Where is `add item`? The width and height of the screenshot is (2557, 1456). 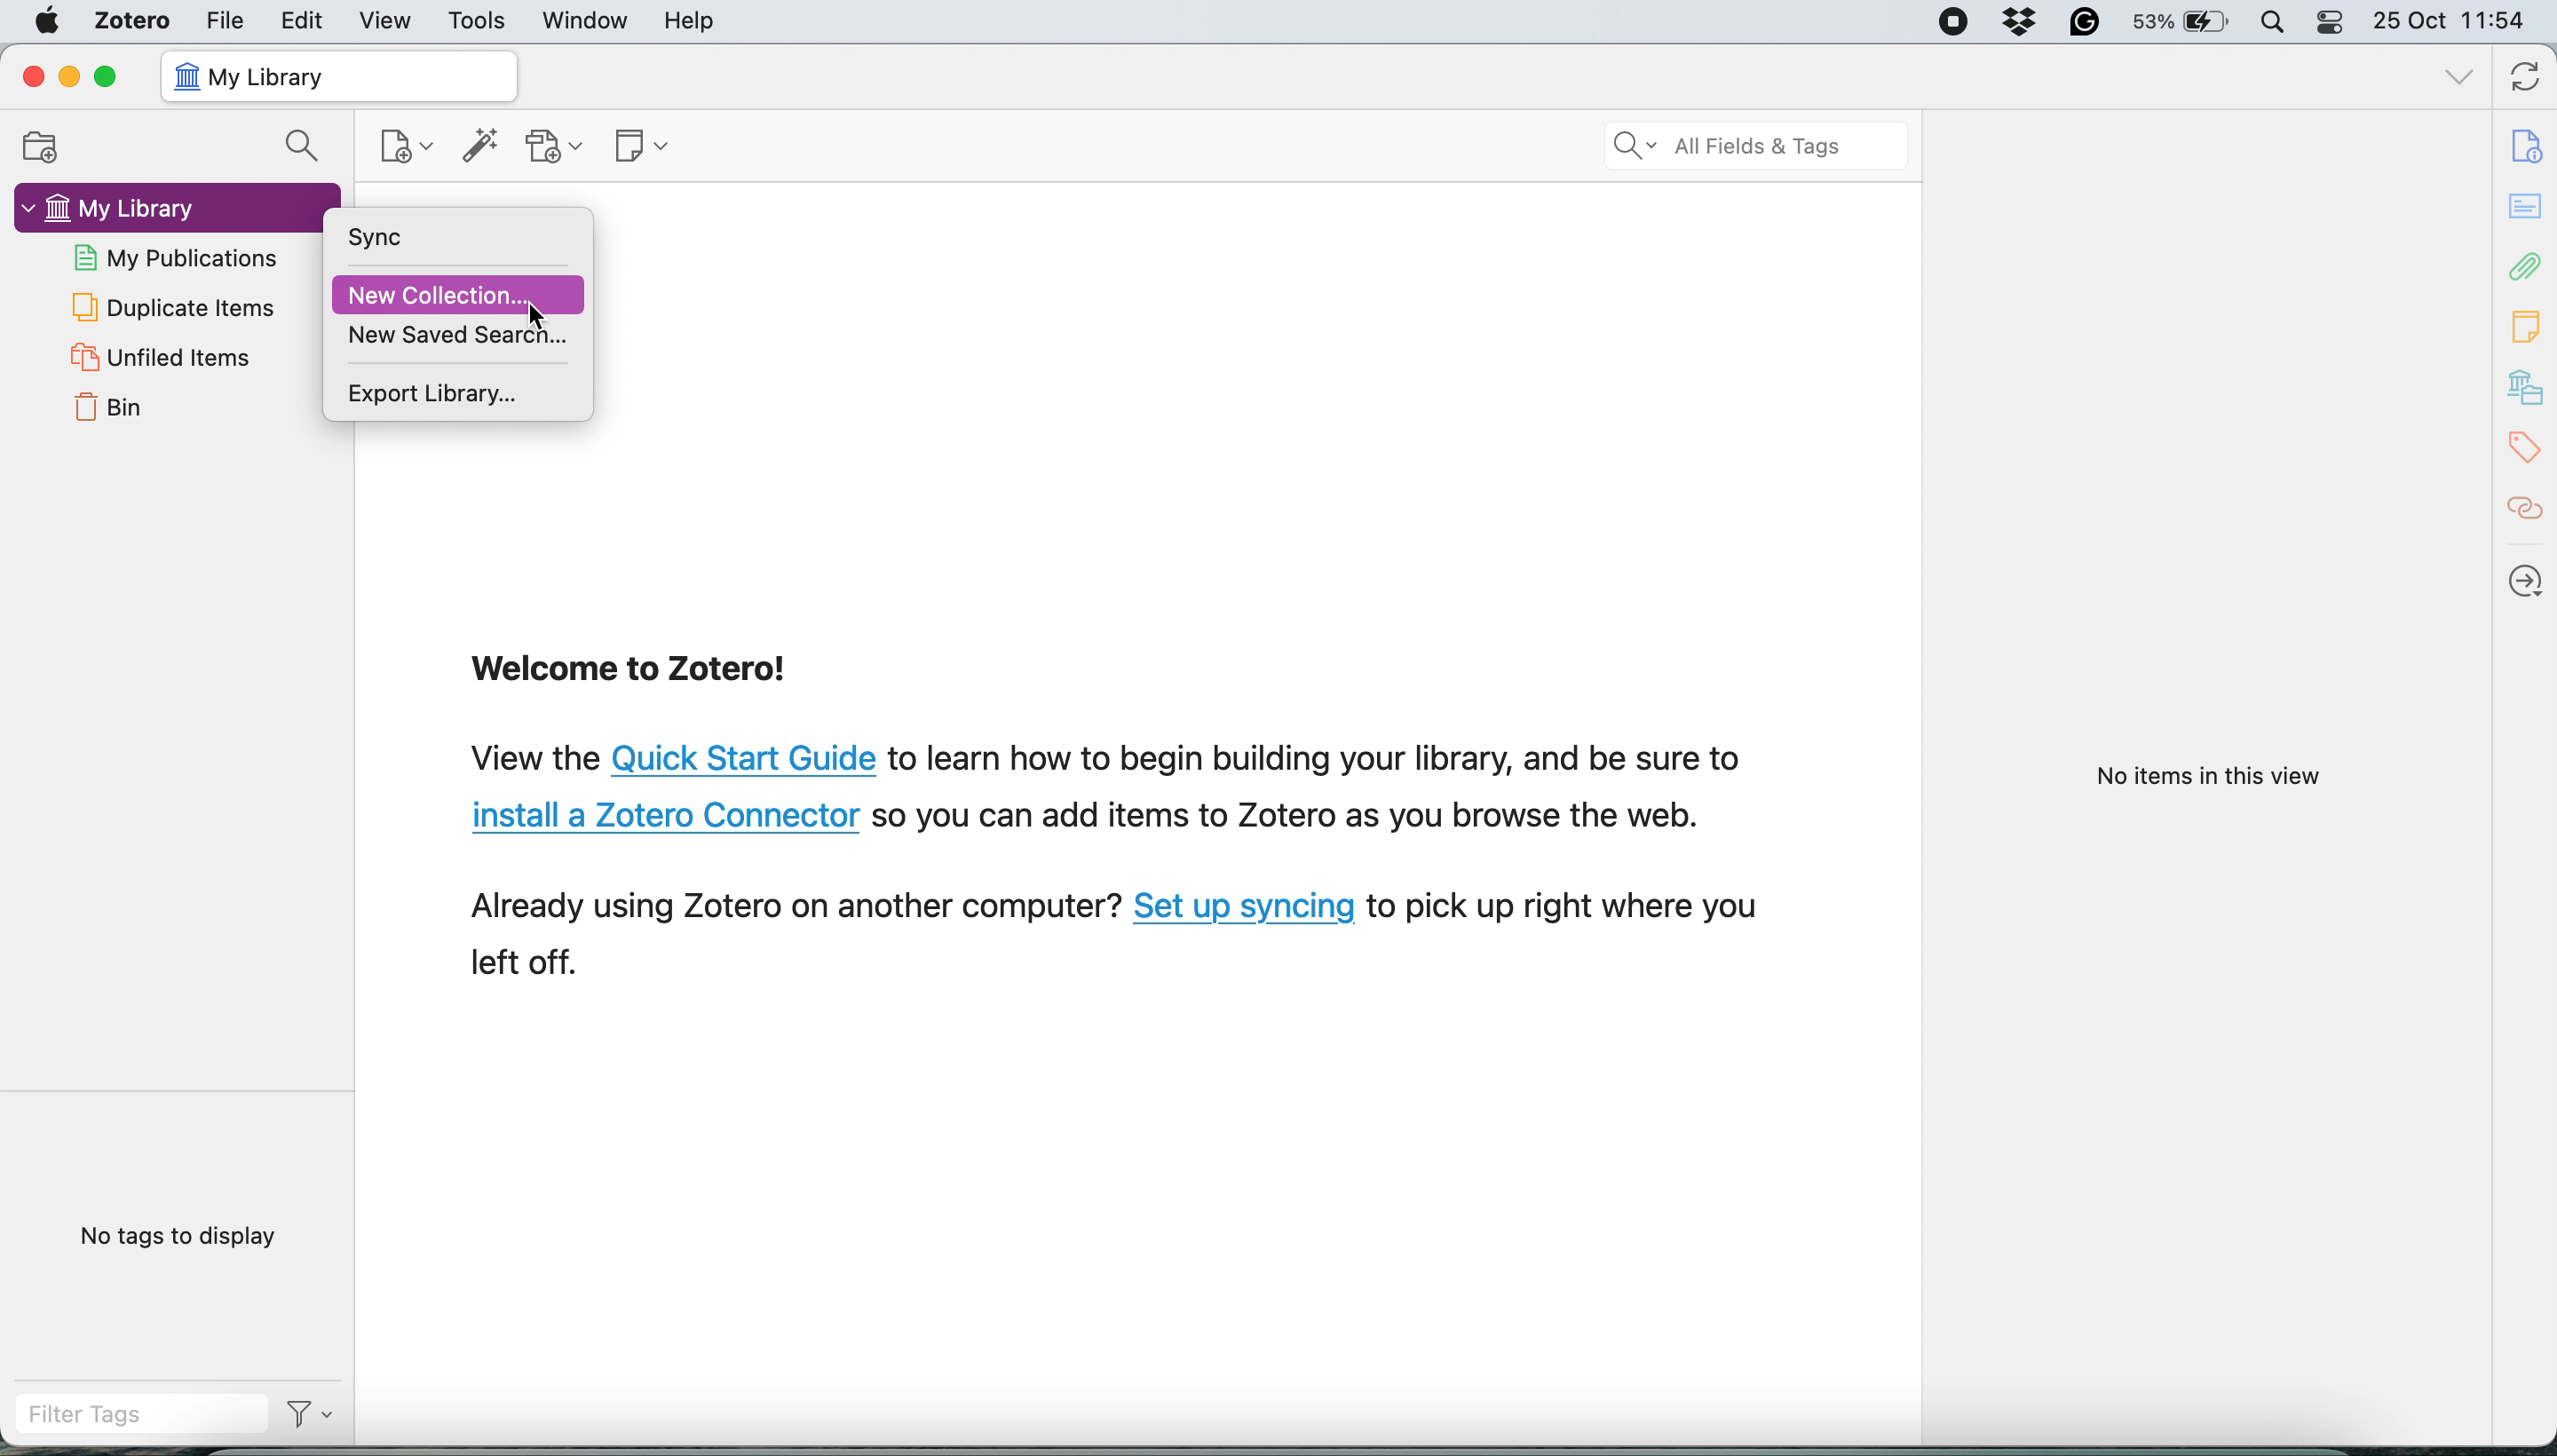
add item is located at coordinates (477, 146).